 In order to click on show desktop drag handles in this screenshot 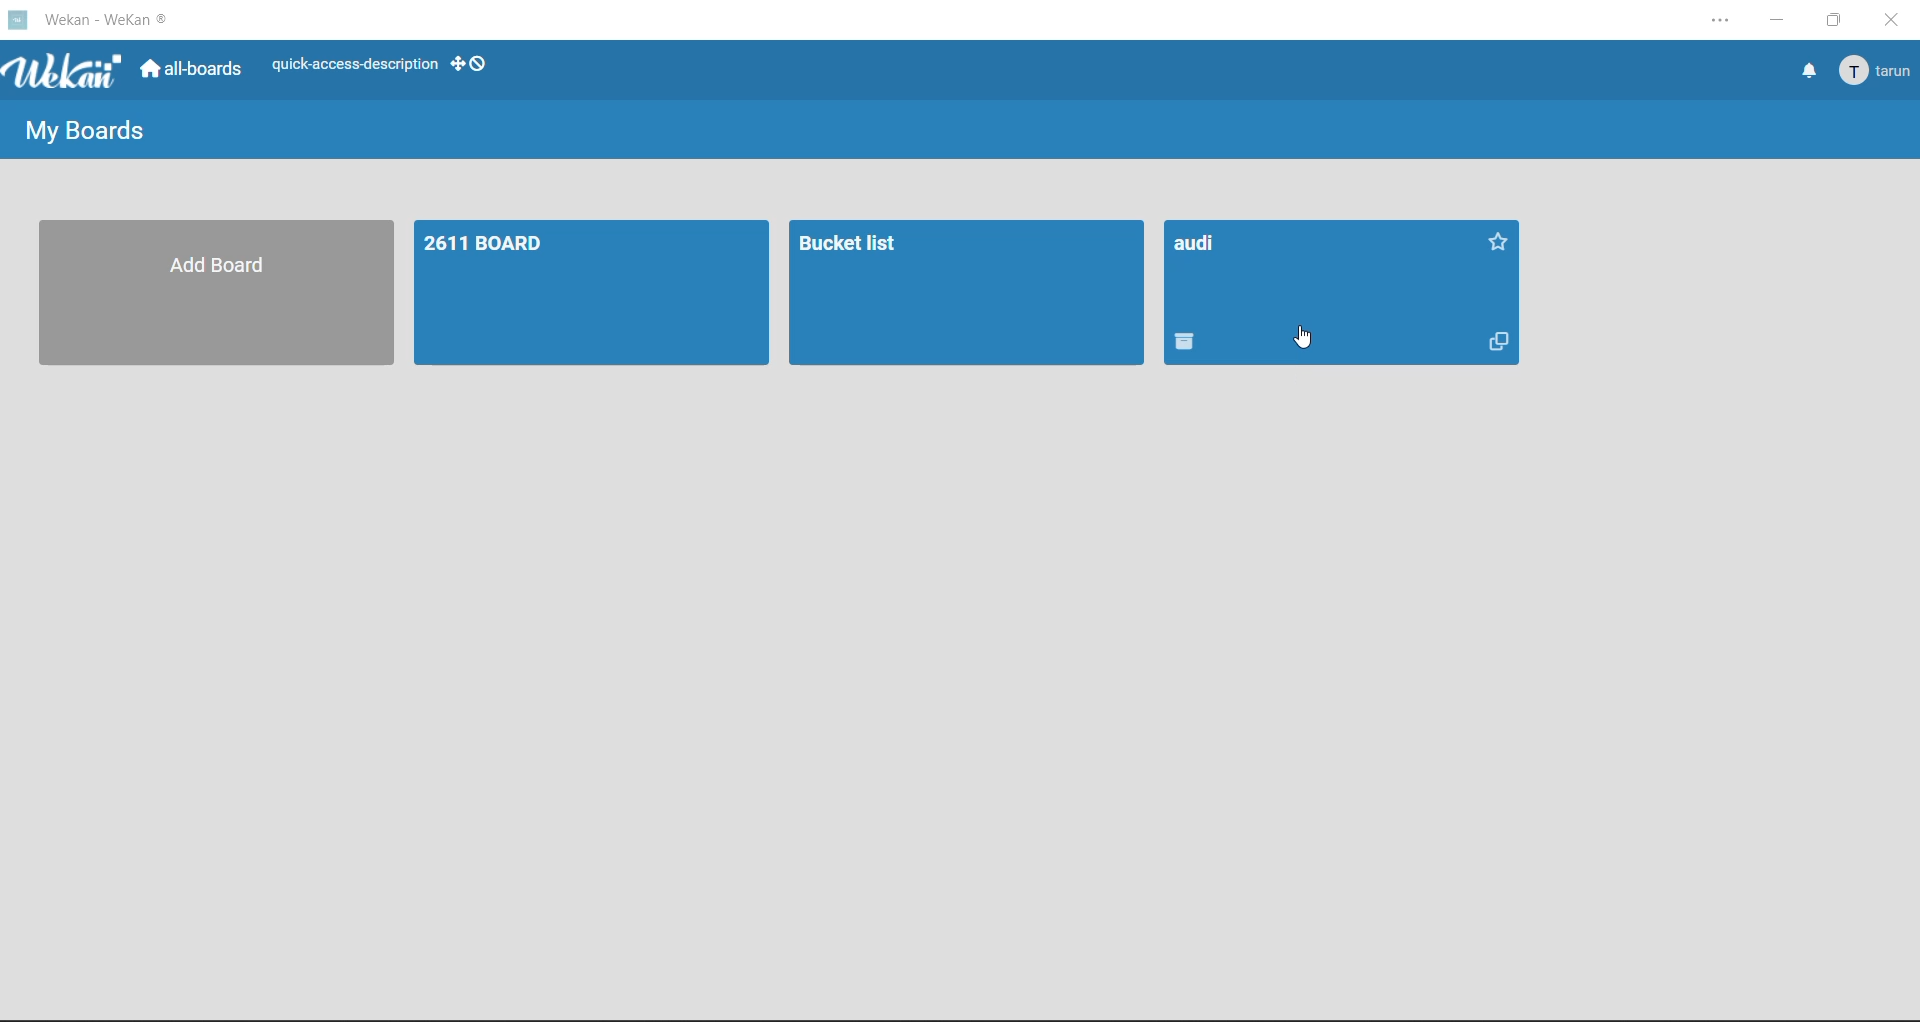, I will do `click(474, 68)`.